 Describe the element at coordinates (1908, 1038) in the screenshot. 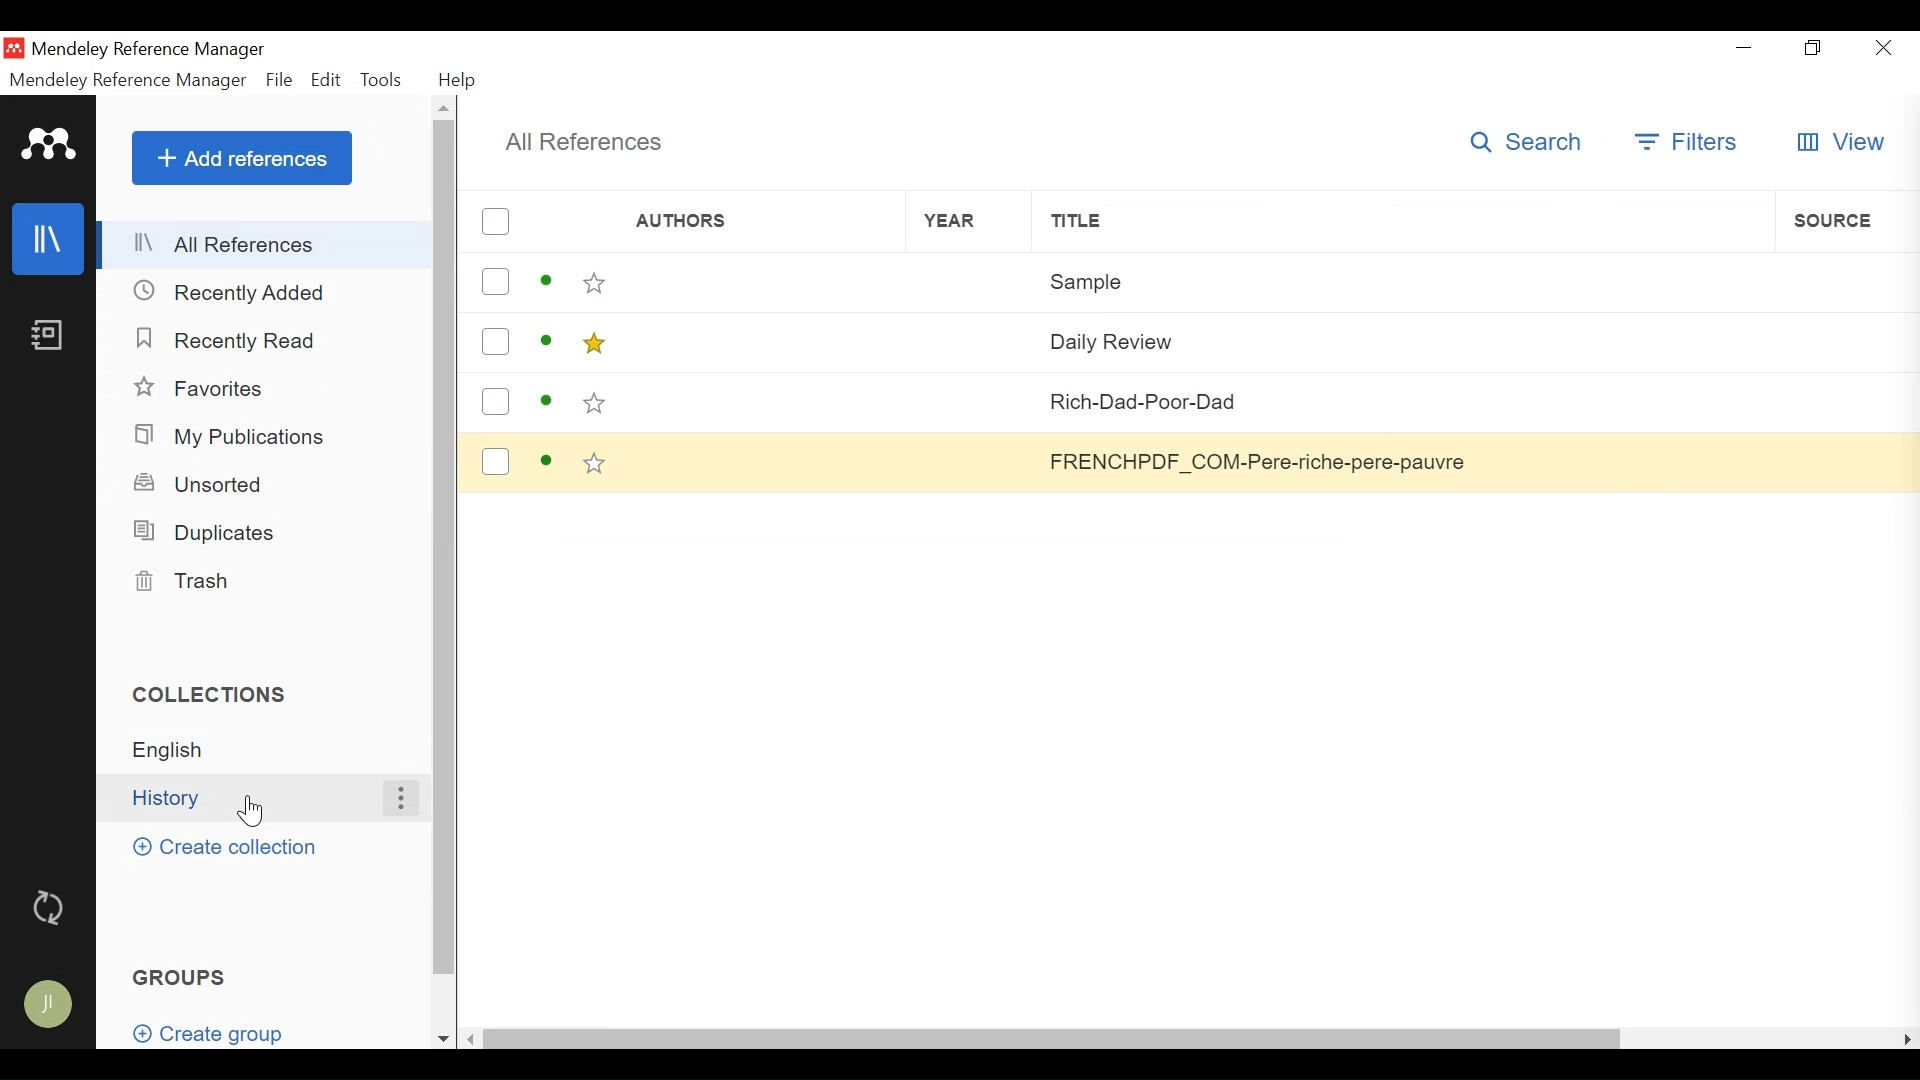

I see `Scroll Right` at that location.